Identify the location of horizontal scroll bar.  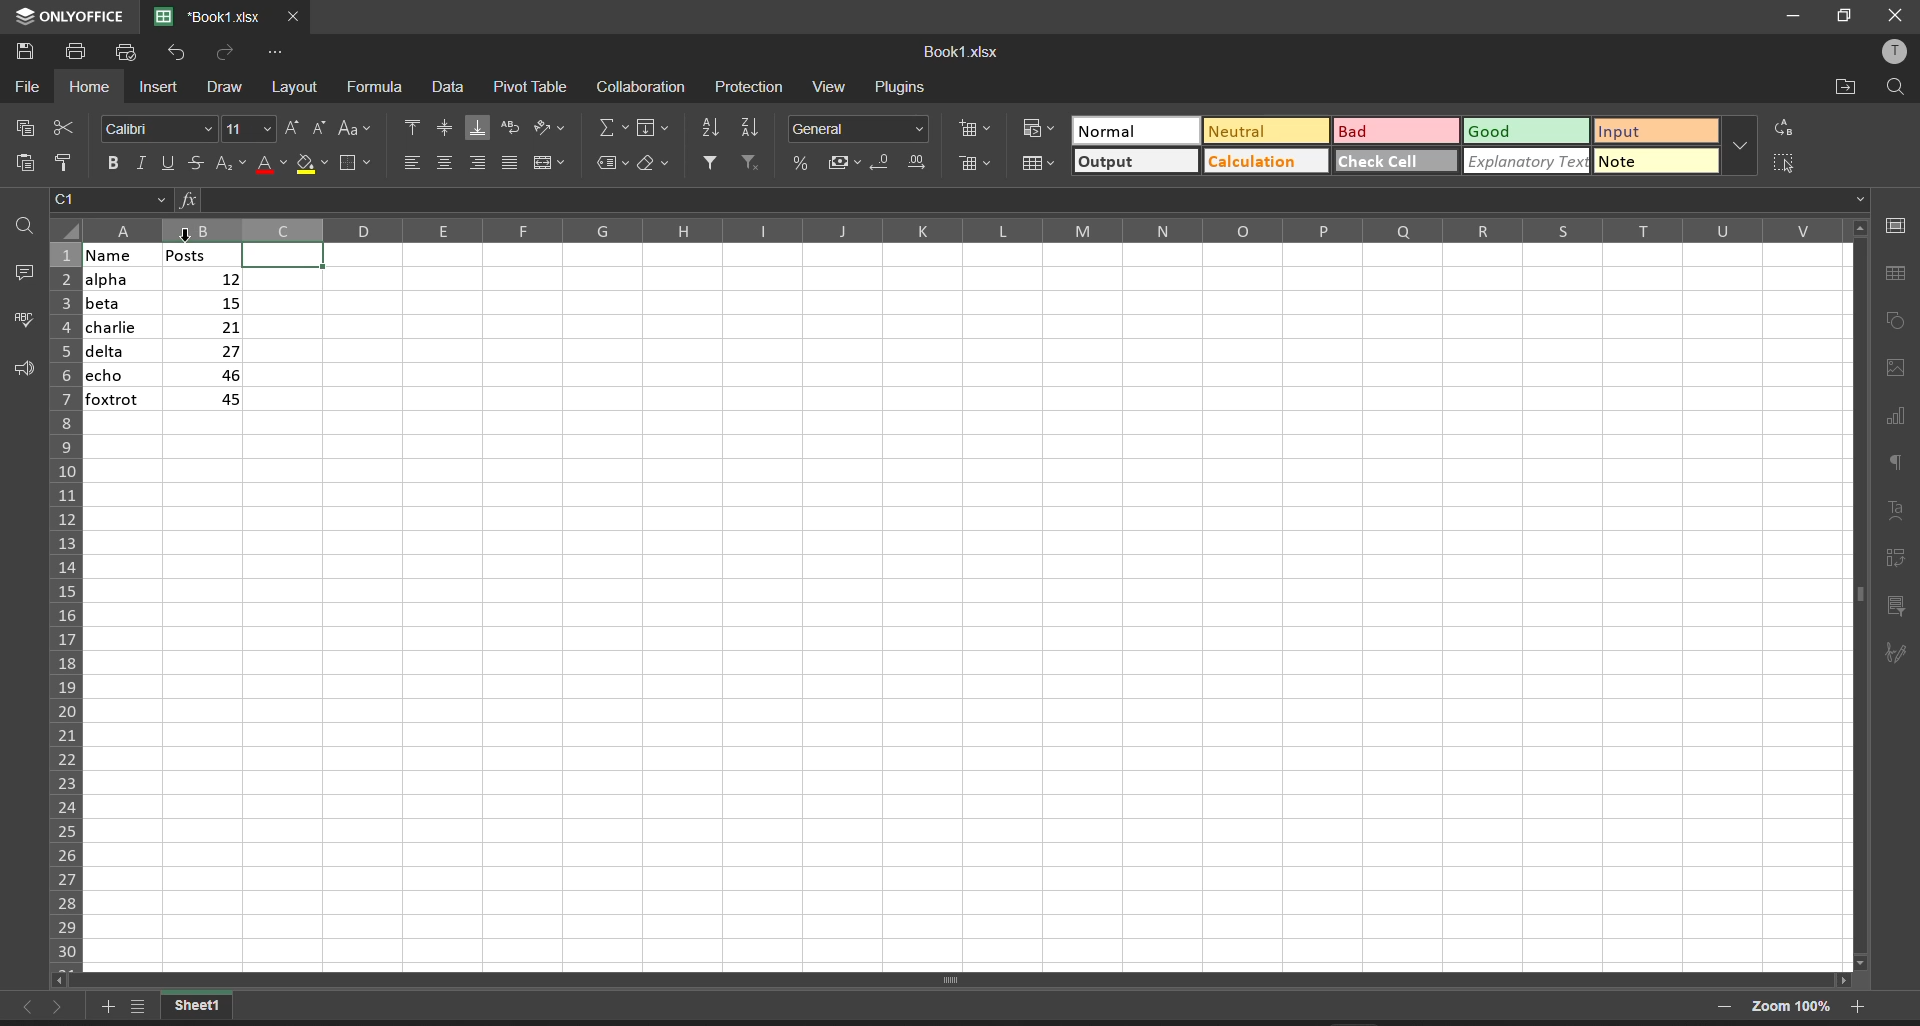
(1025, 1574).